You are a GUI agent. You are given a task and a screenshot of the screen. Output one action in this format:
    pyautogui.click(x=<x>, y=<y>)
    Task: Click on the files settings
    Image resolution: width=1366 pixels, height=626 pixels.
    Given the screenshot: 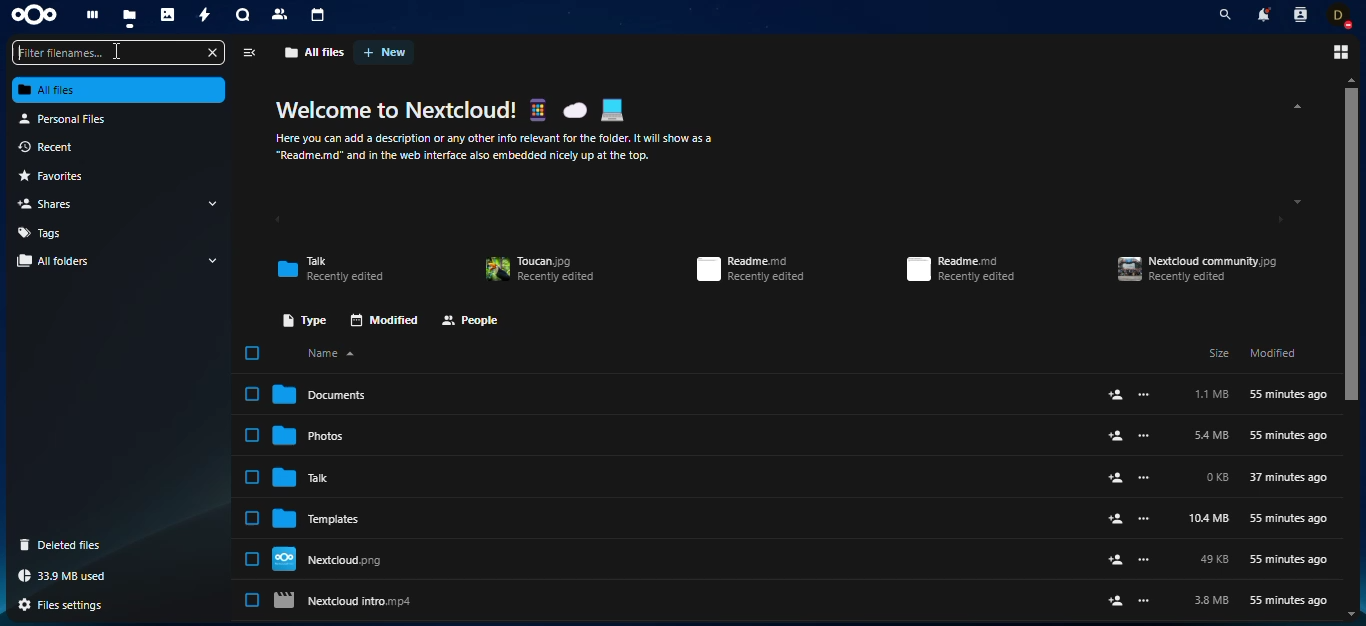 What is the action you would take?
    pyautogui.click(x=67, y=605)
    